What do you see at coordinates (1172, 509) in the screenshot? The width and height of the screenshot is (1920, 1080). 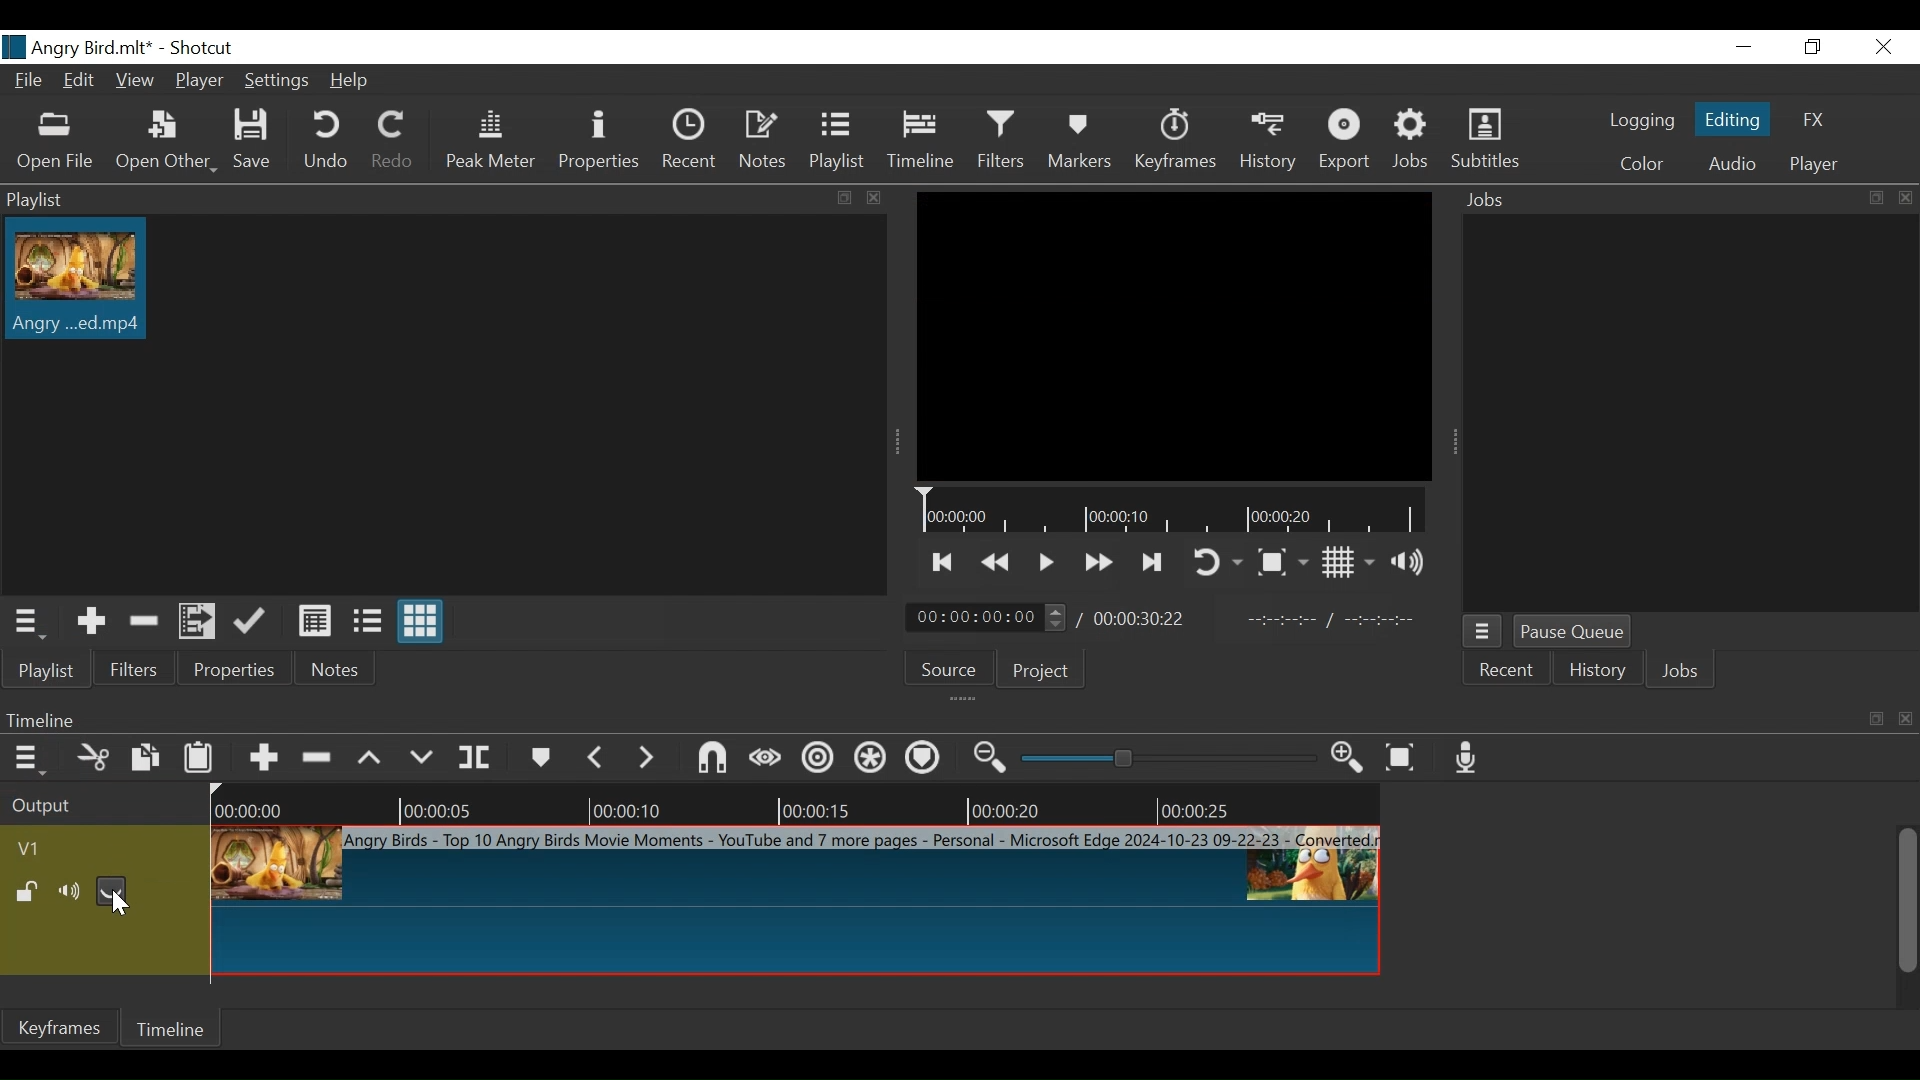 I see `Timeline` at bounding box center [1172, 509].